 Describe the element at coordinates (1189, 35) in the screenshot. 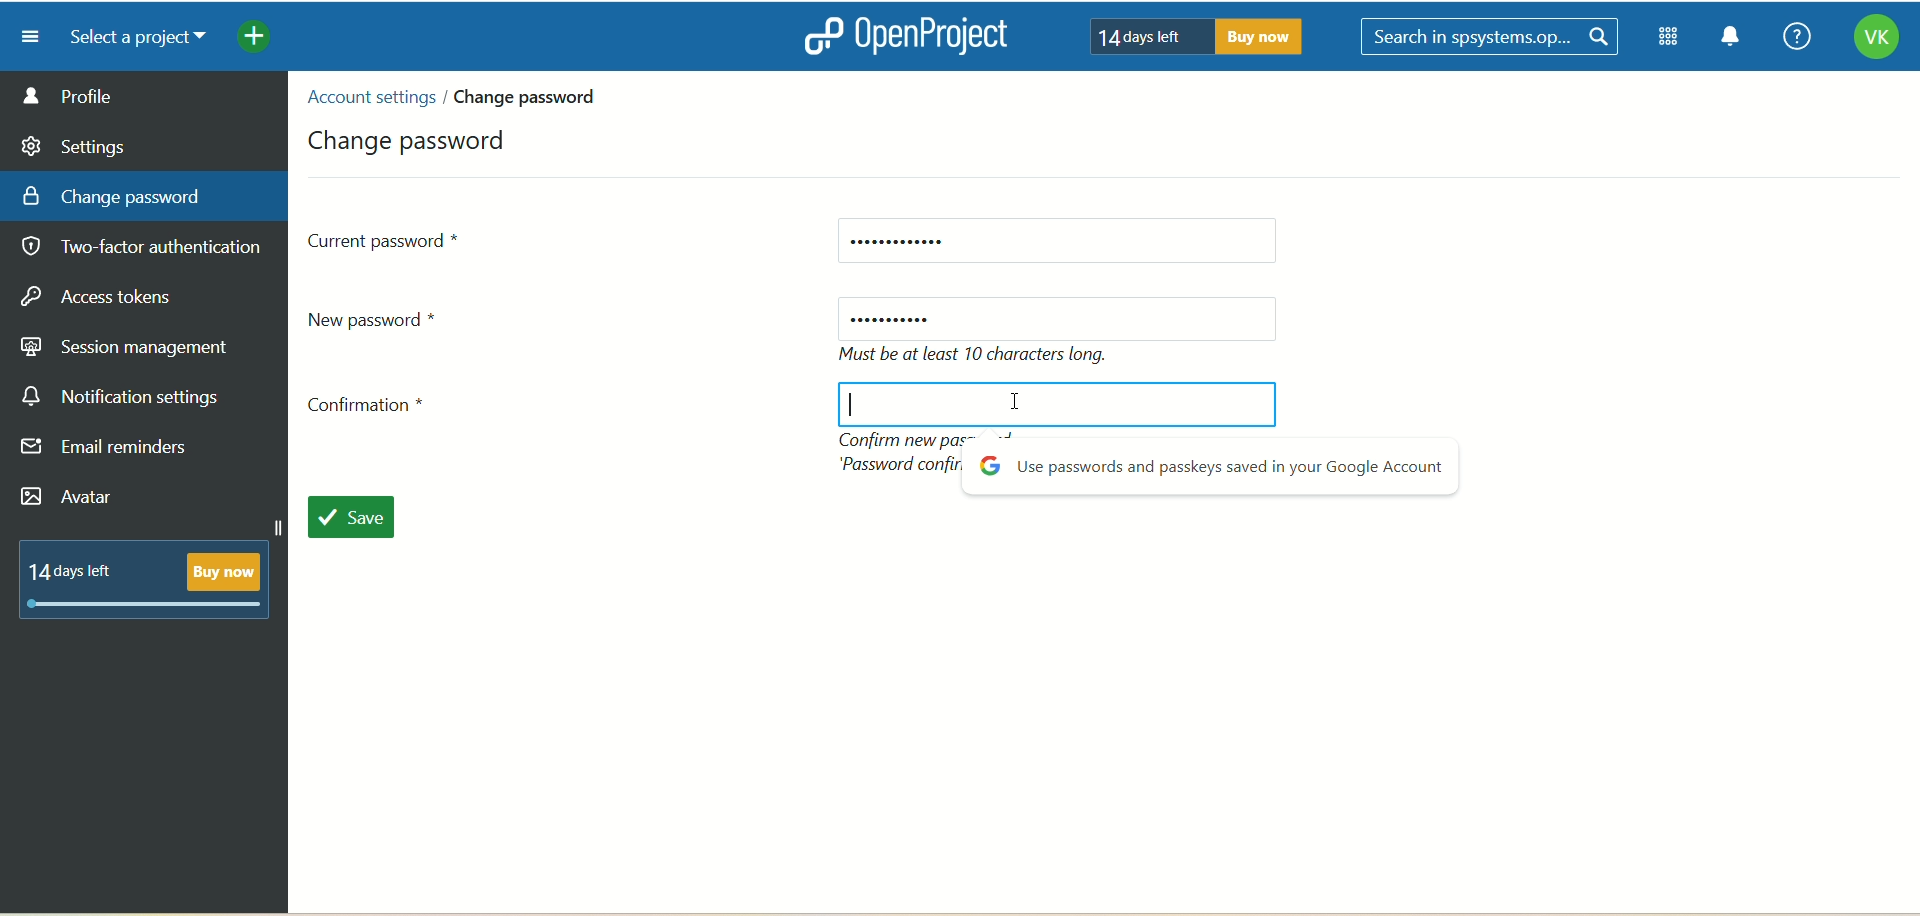

I see `text` at that location.